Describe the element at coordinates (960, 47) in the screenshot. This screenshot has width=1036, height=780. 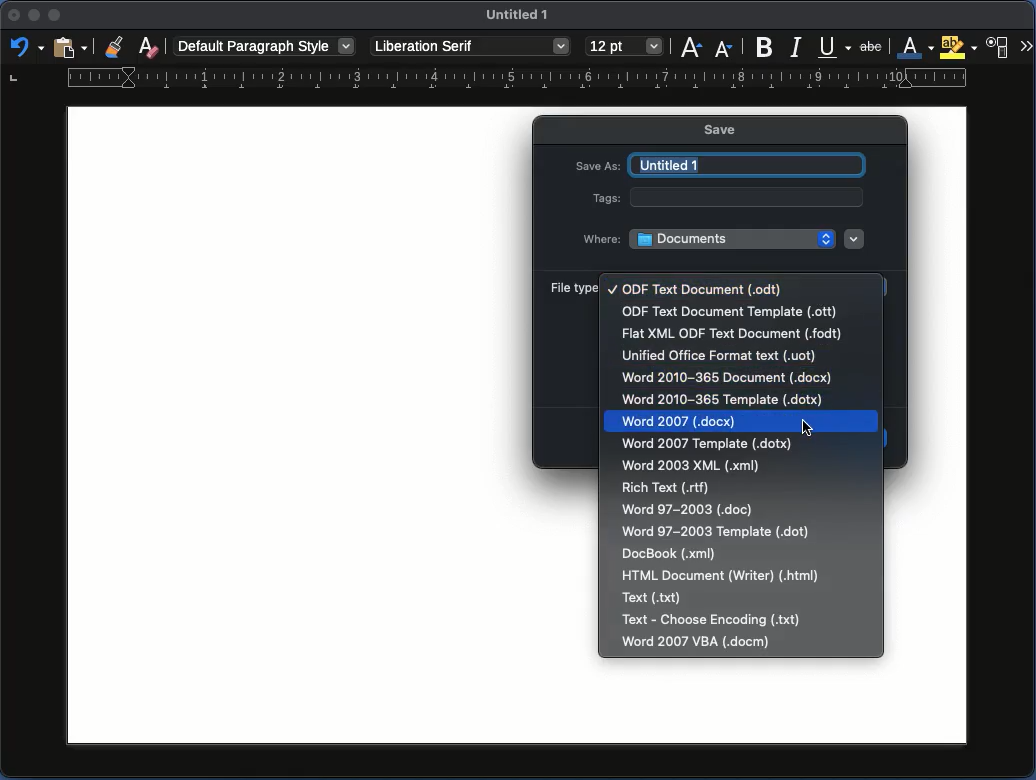
I see `Highlighting` at that location.